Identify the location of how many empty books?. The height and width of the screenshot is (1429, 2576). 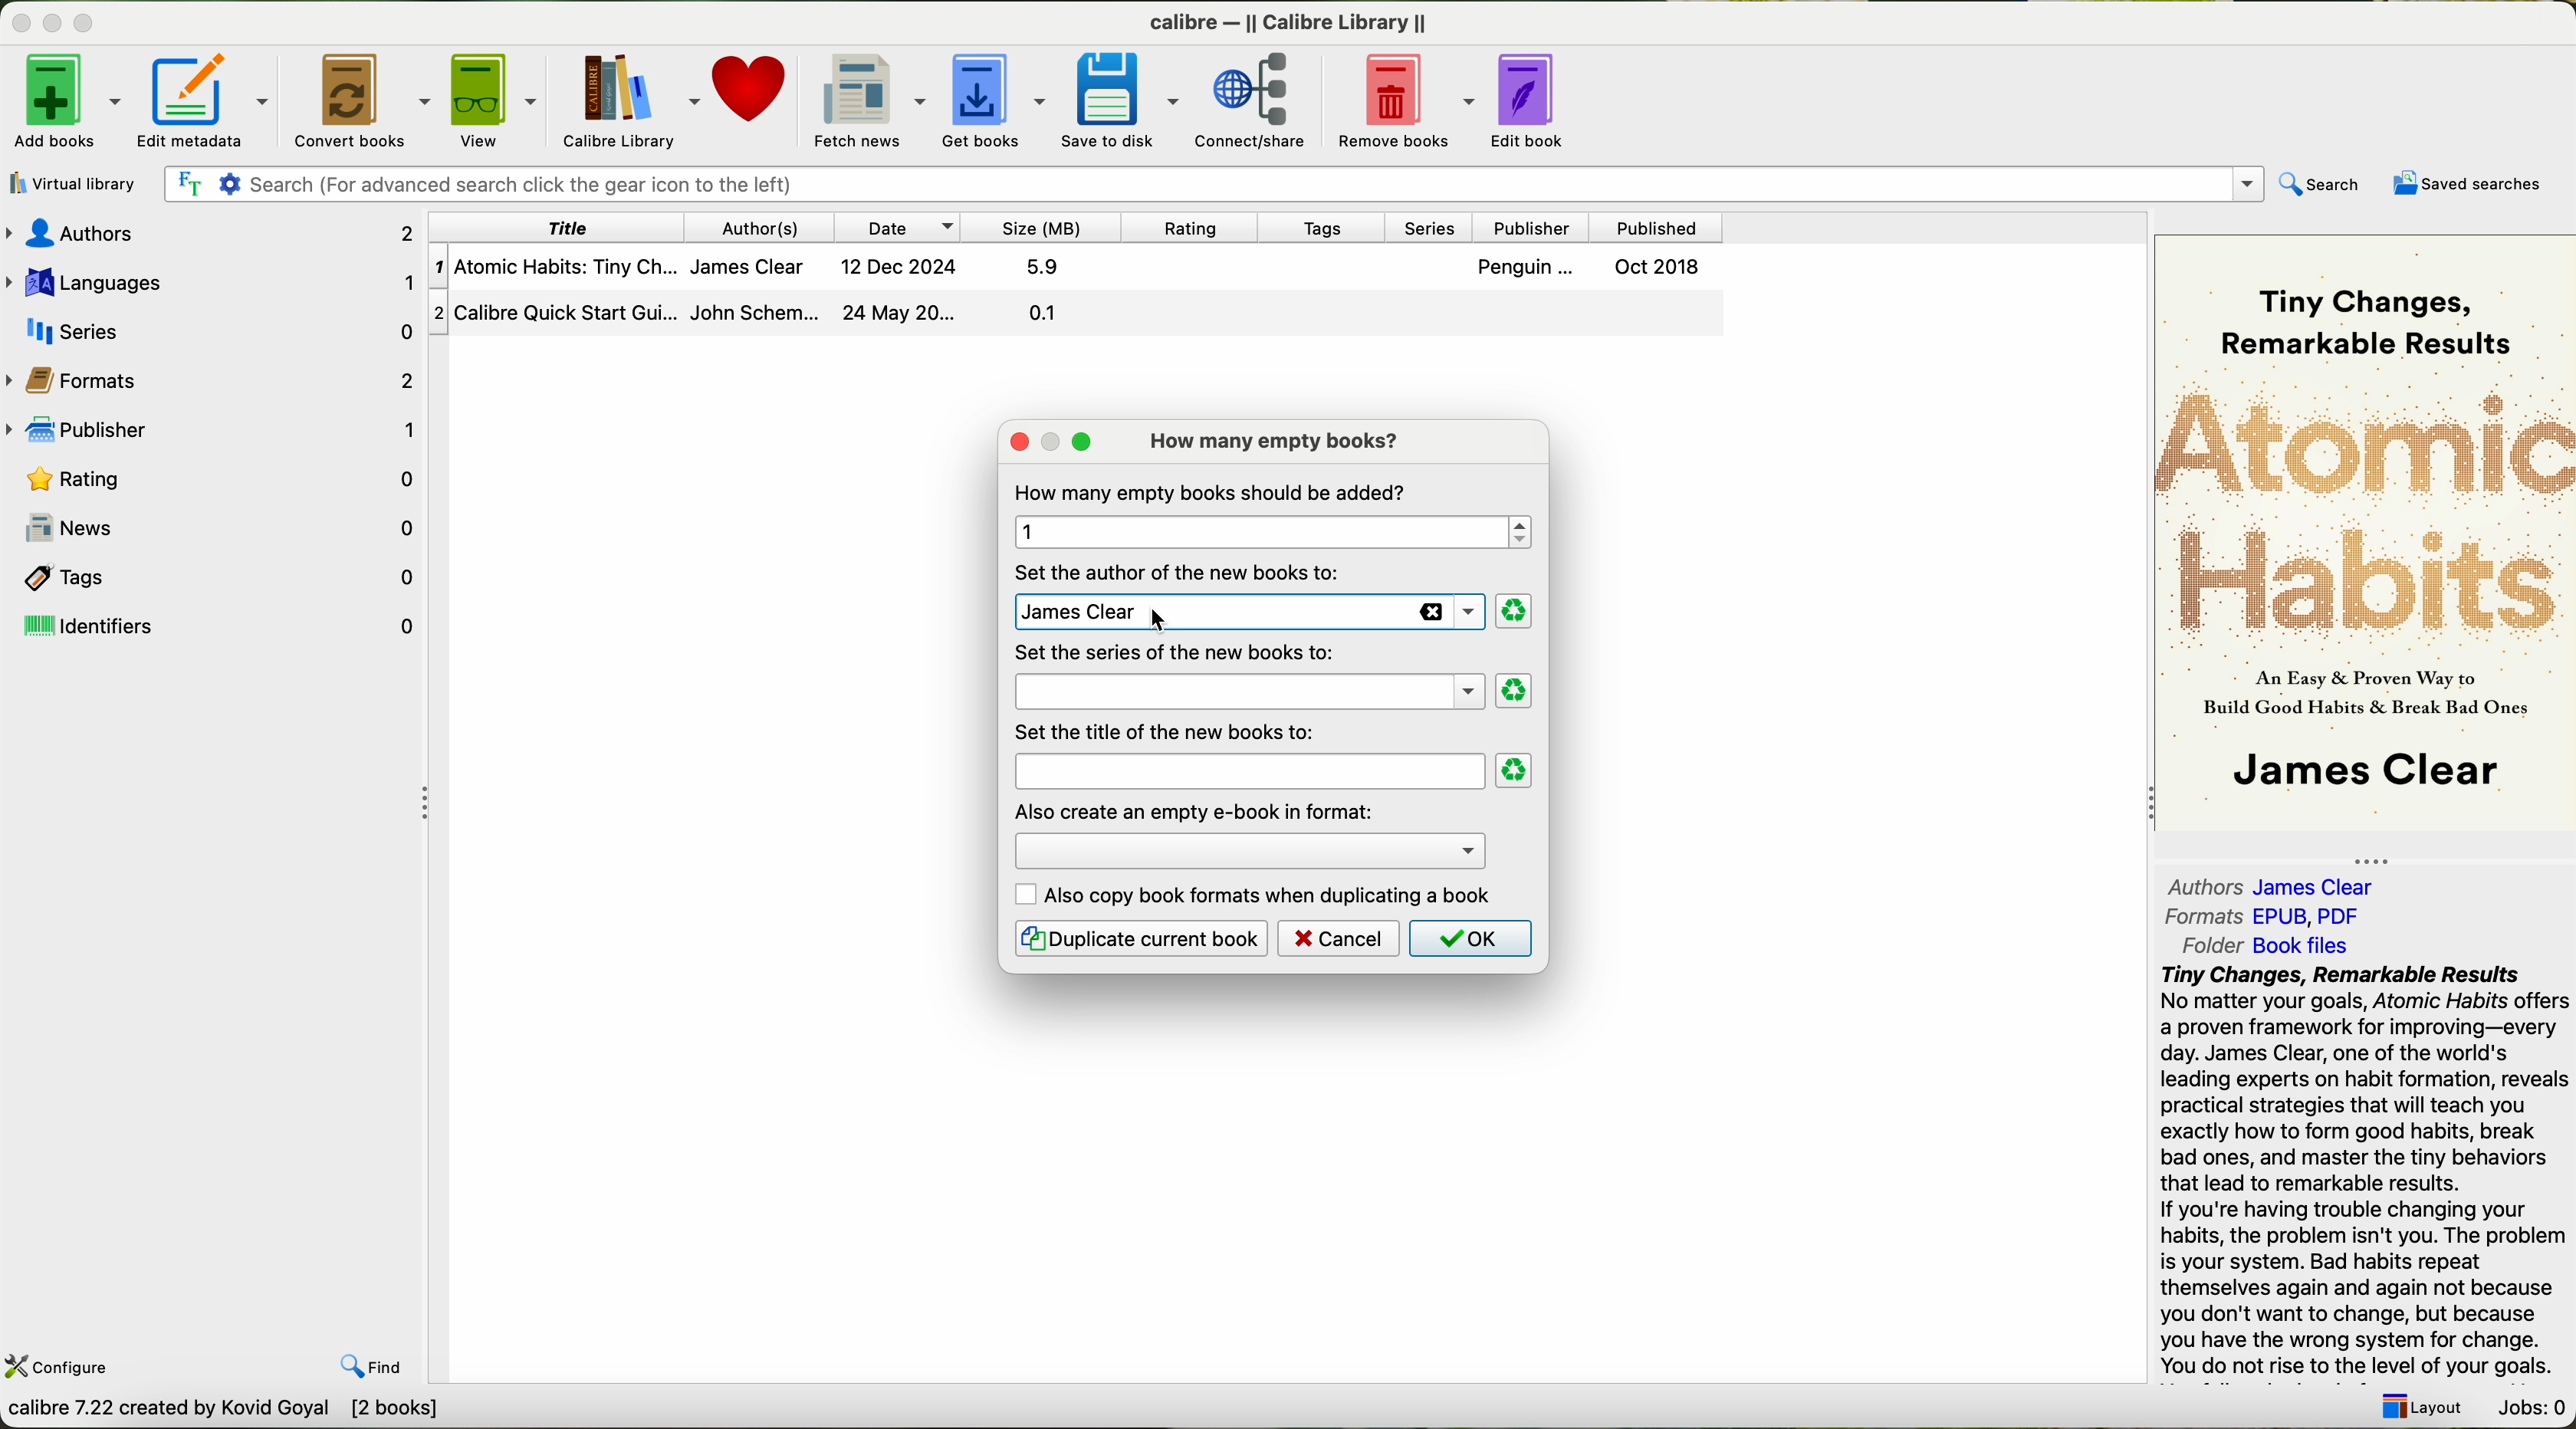
(1280, 441).